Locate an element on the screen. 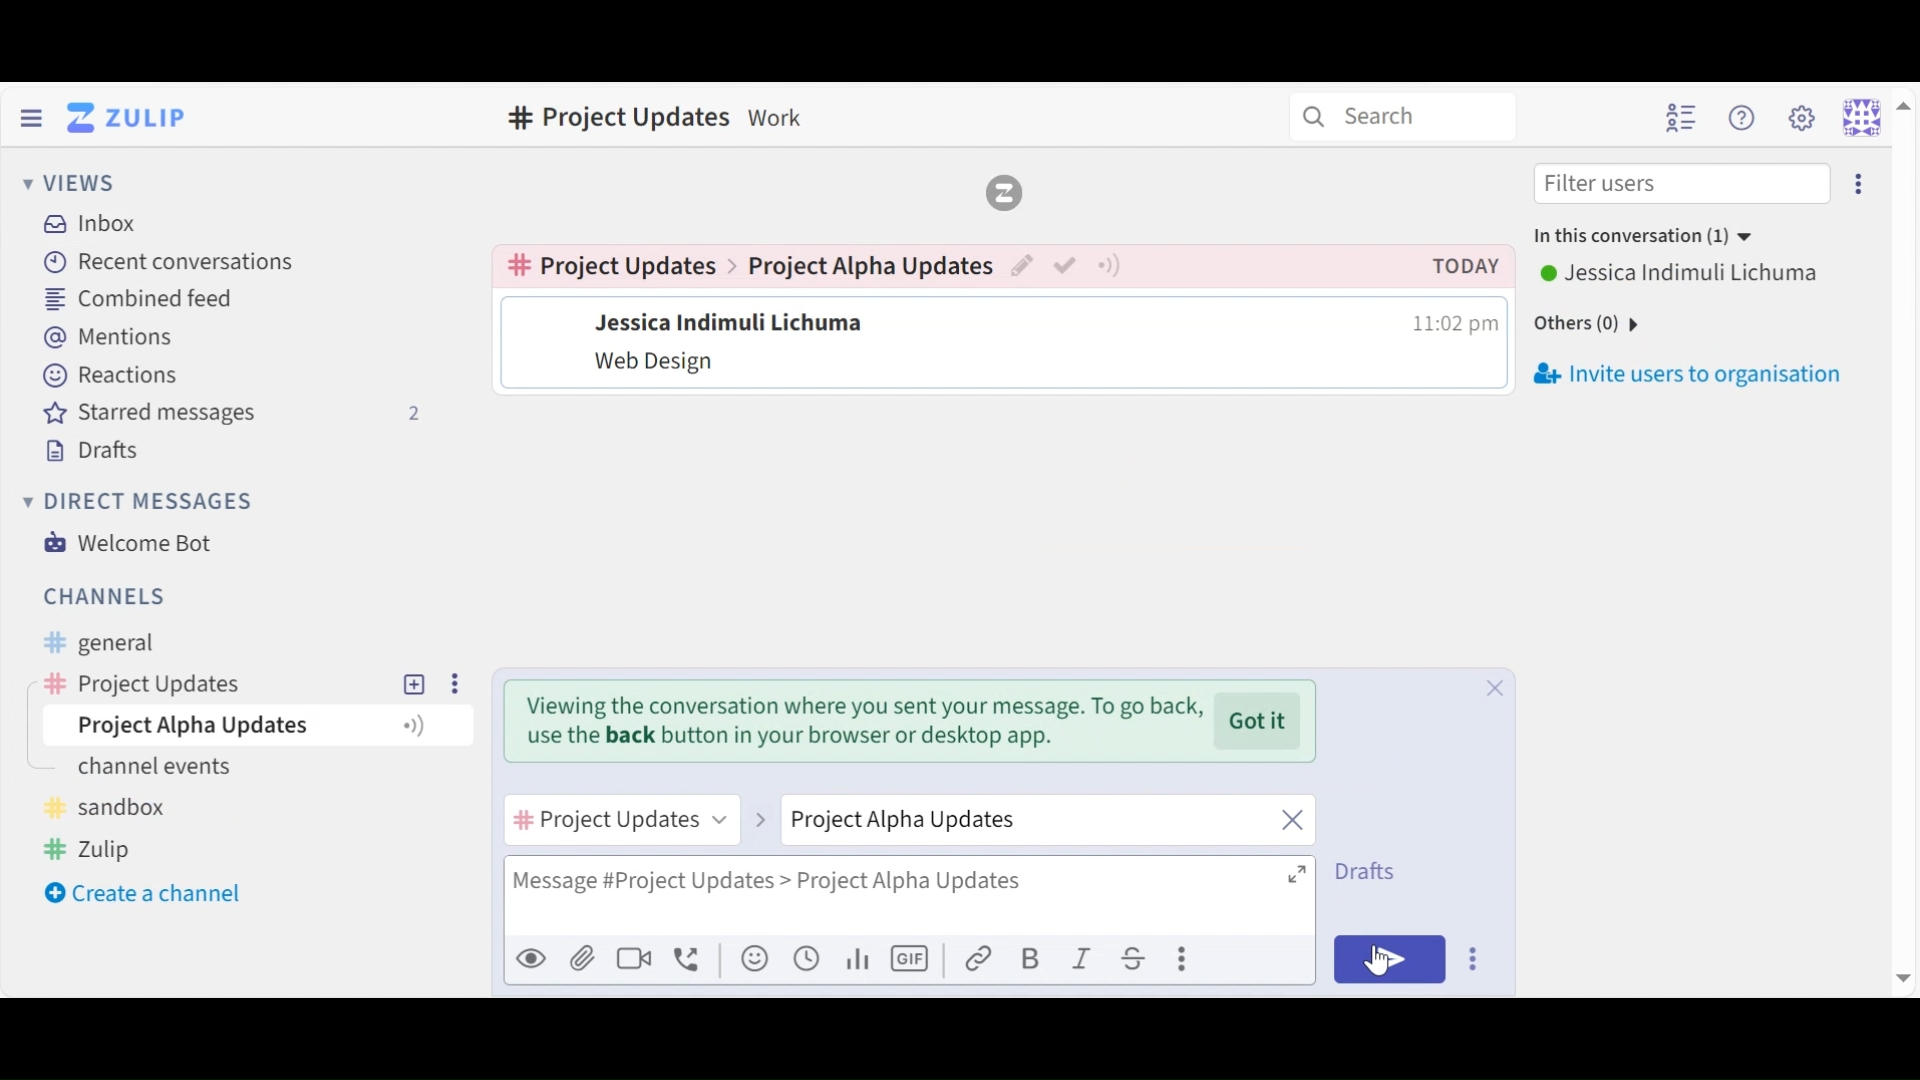 The image size is (1920, 1080). Upload File is located at coordinates (580, 957).